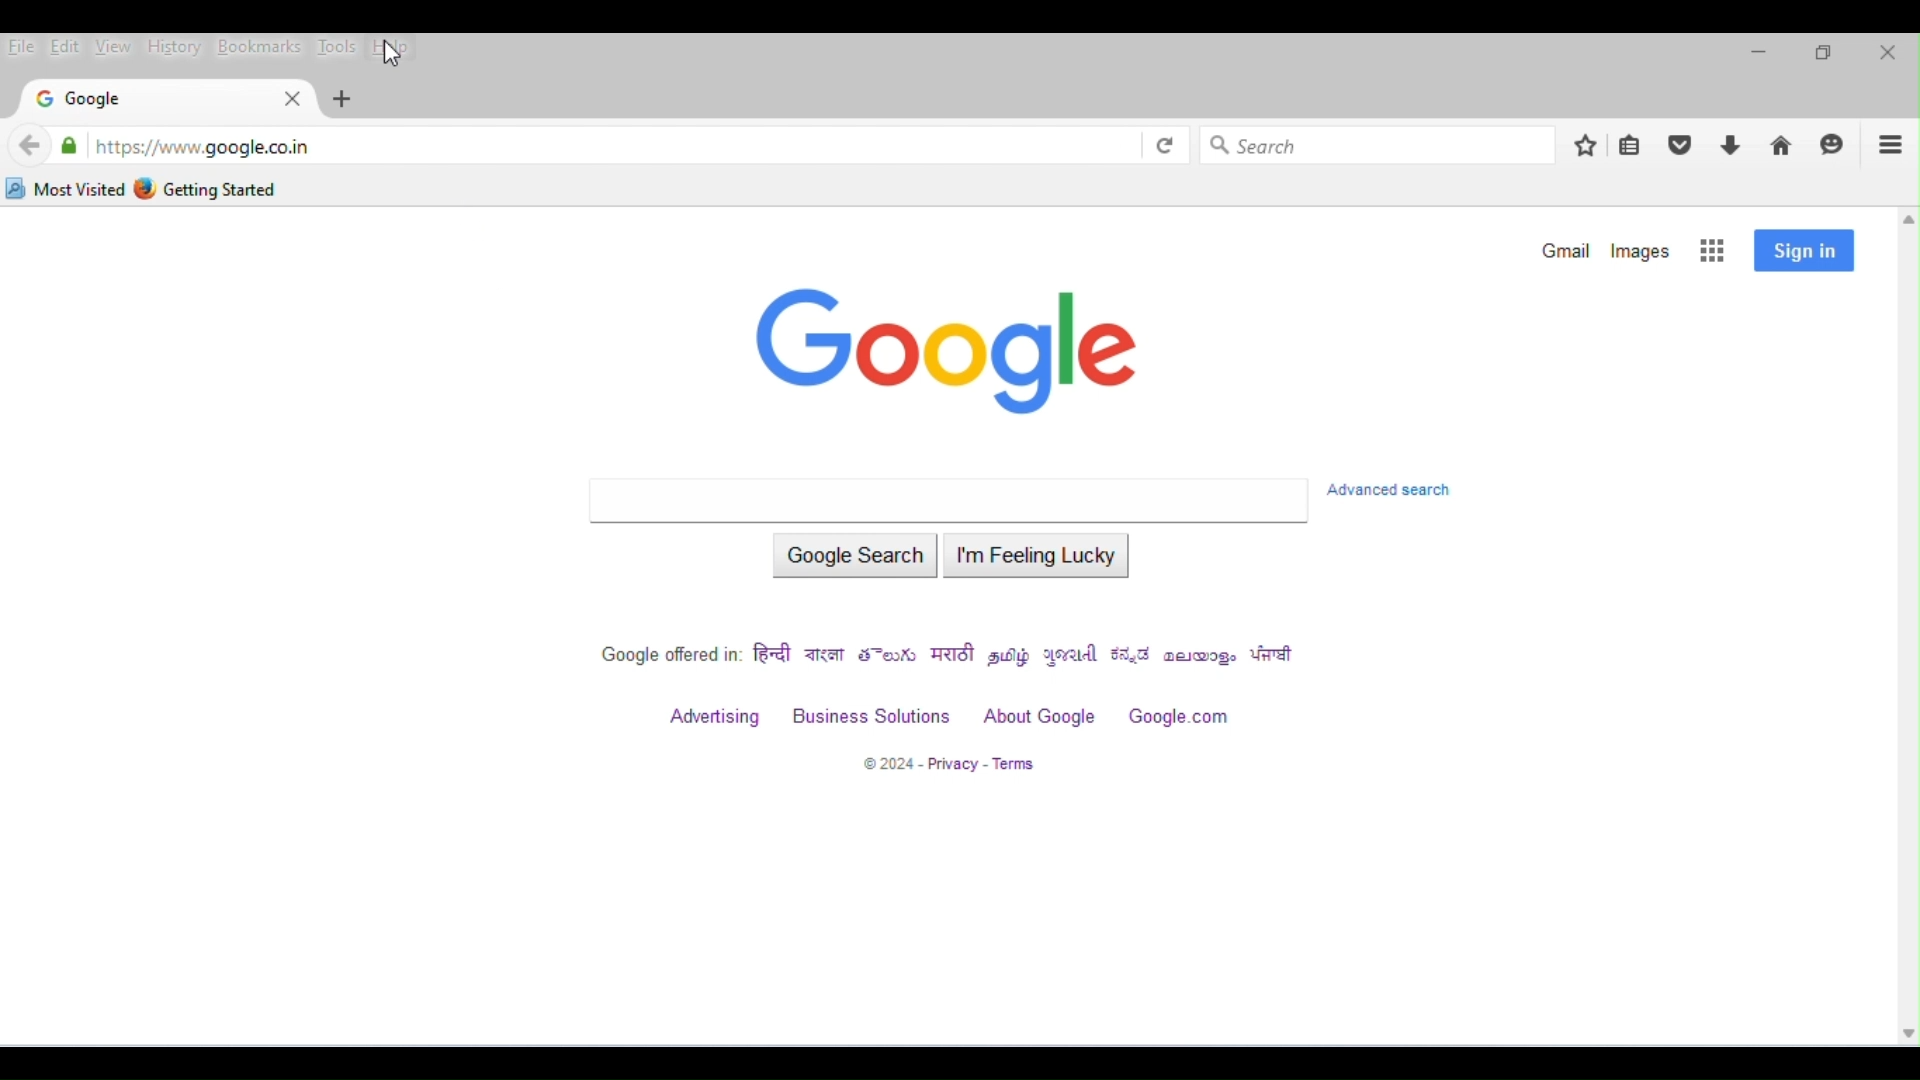 The width and height of the screenshot is (1920, 1080). I want to click on cursor, so click(394, 56).